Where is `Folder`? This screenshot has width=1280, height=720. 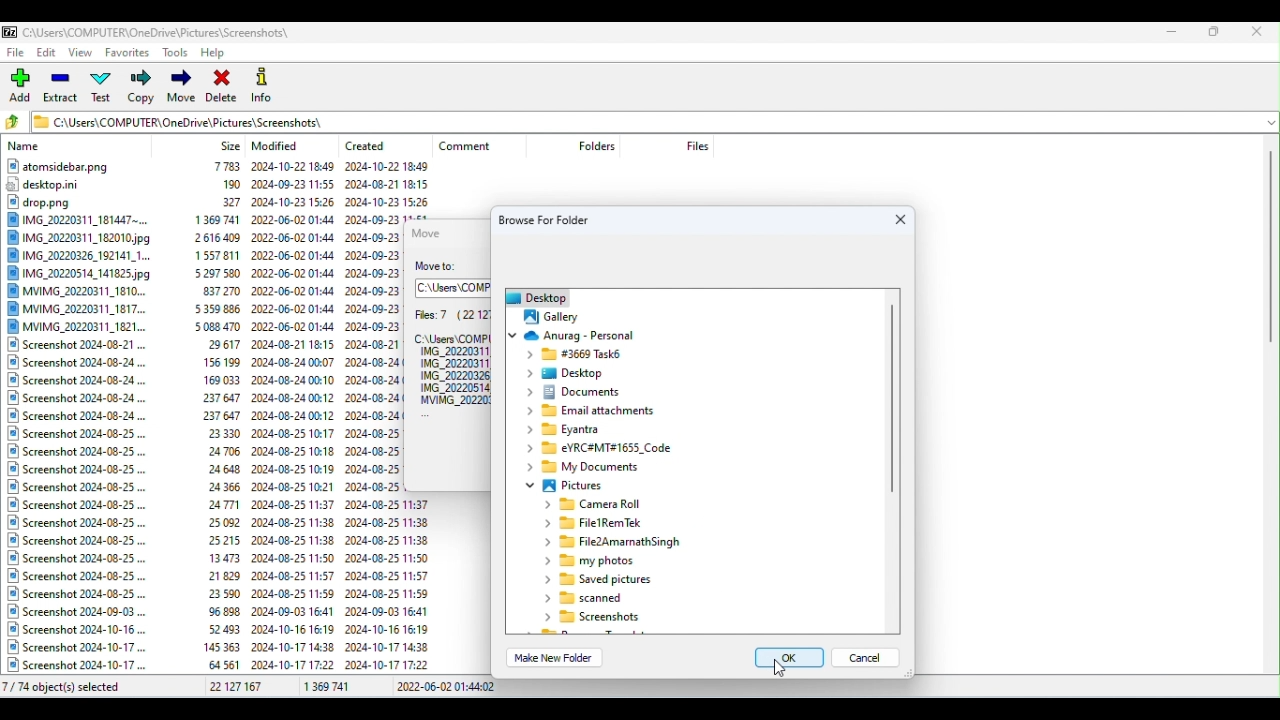 Folder is located at coordinates (598, 448).